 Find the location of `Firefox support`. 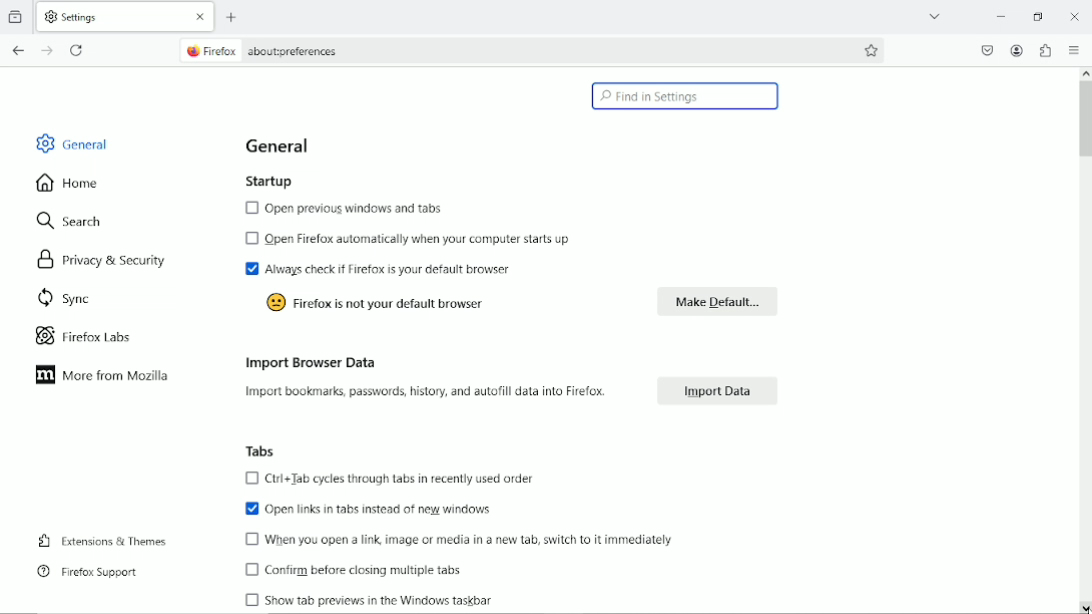

Firefox support is located at coordinates (85, 573).